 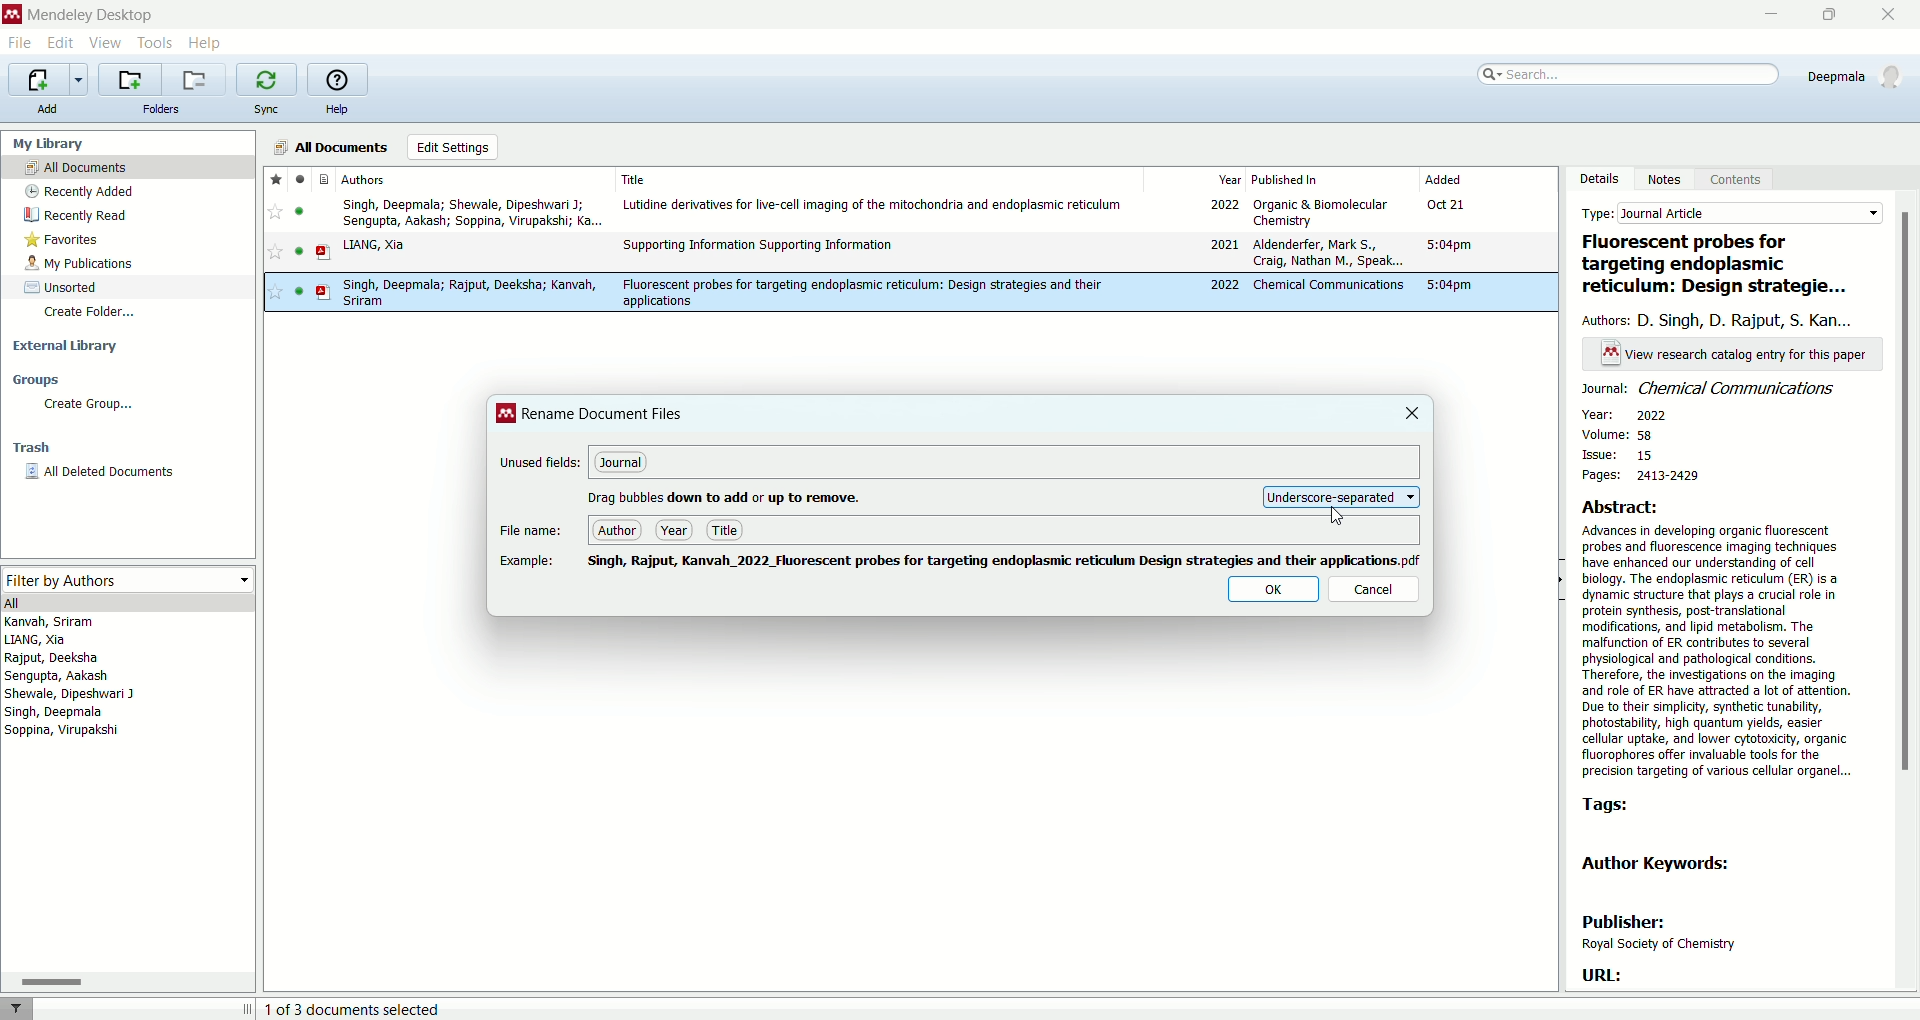 I want to click on year, so click(x=1624, y=414).